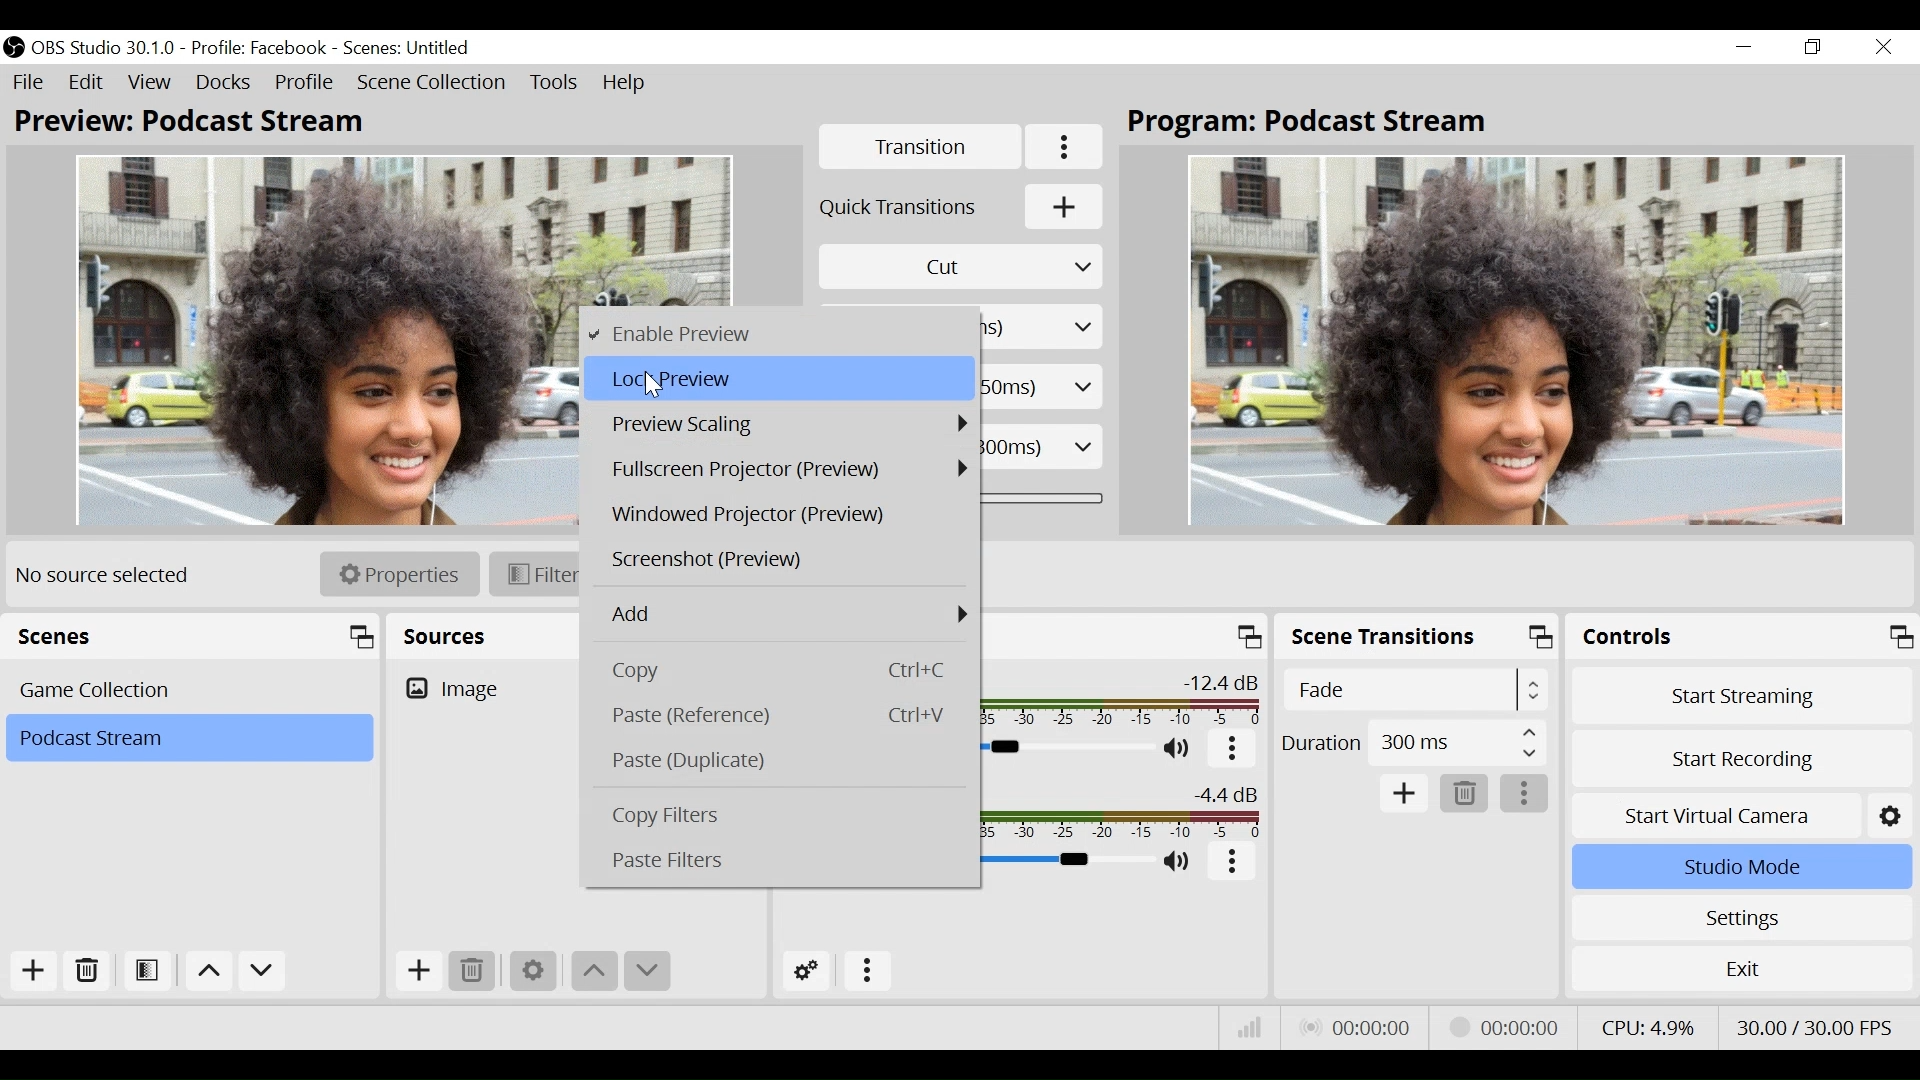 This screenshot has width=1920, height=1080. Describe the element at coordinates (645, 971) in the screenshot. I see `move down ` at that location.